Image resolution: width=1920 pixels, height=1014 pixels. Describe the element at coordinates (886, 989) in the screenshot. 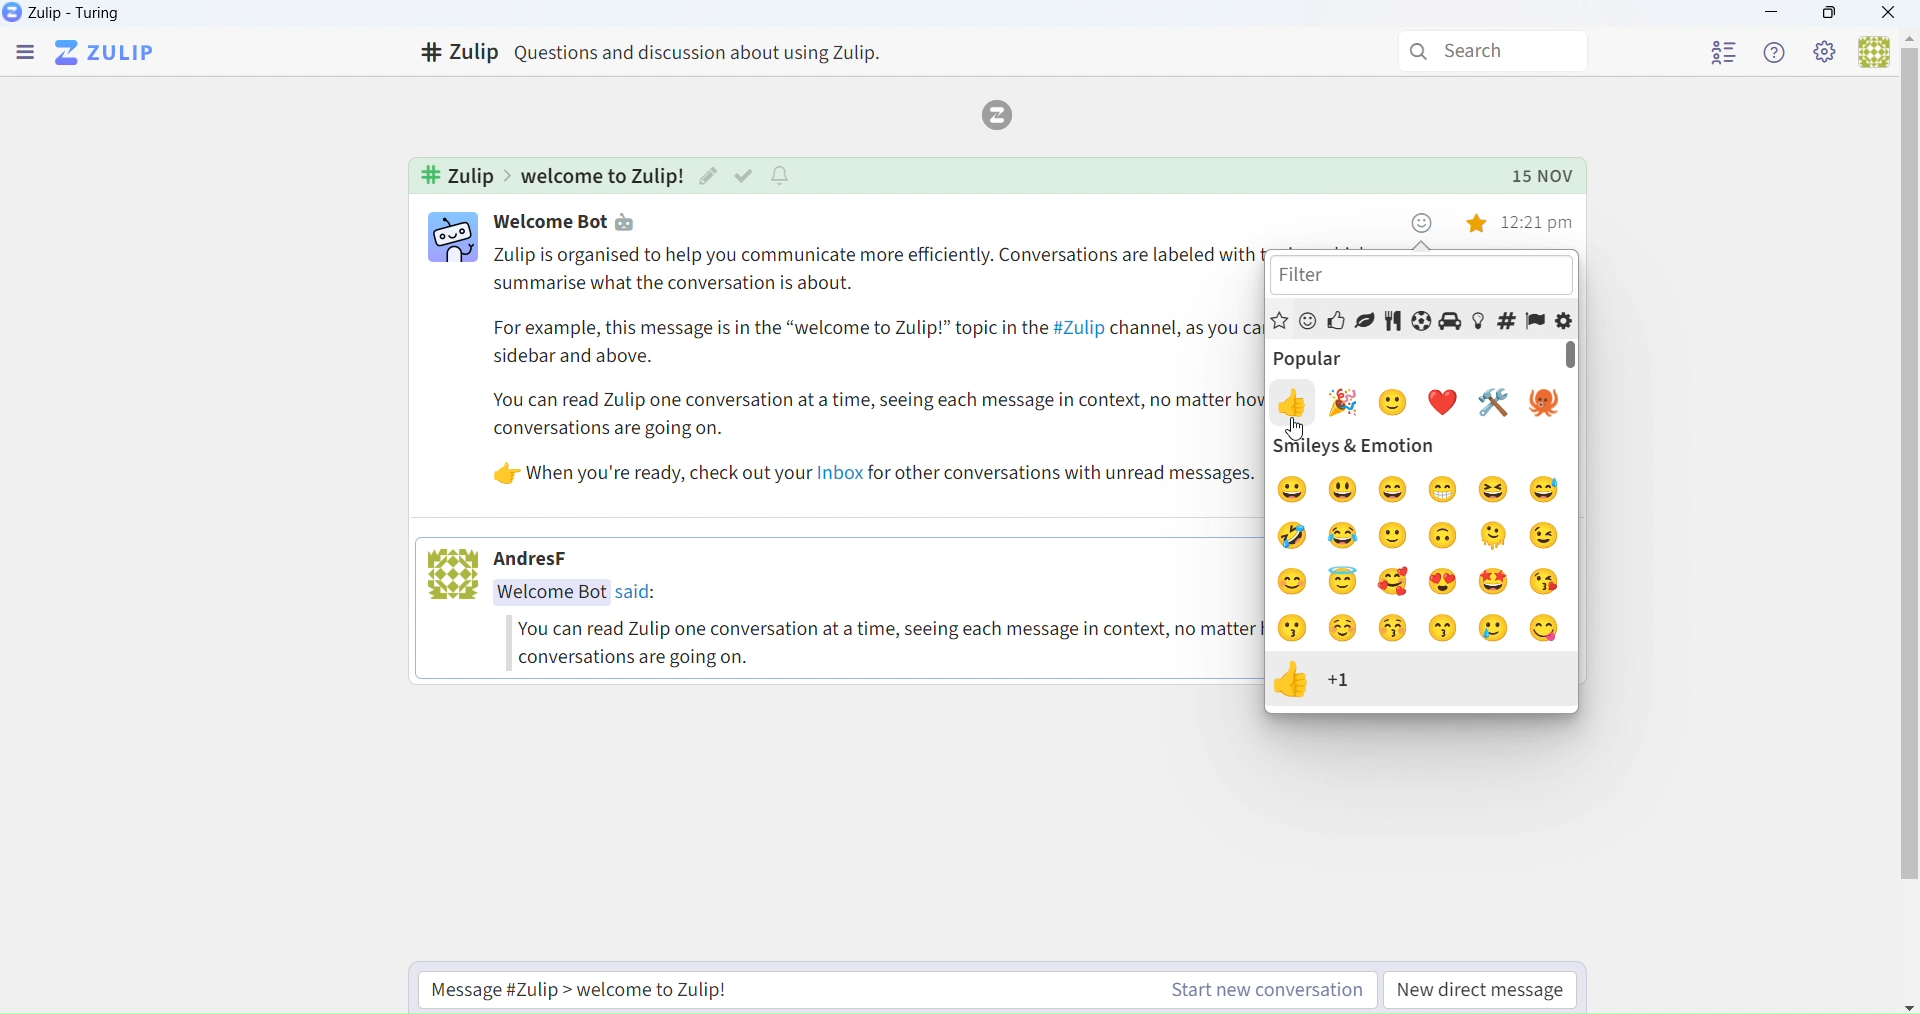

I see `Start new conversation` at that location.